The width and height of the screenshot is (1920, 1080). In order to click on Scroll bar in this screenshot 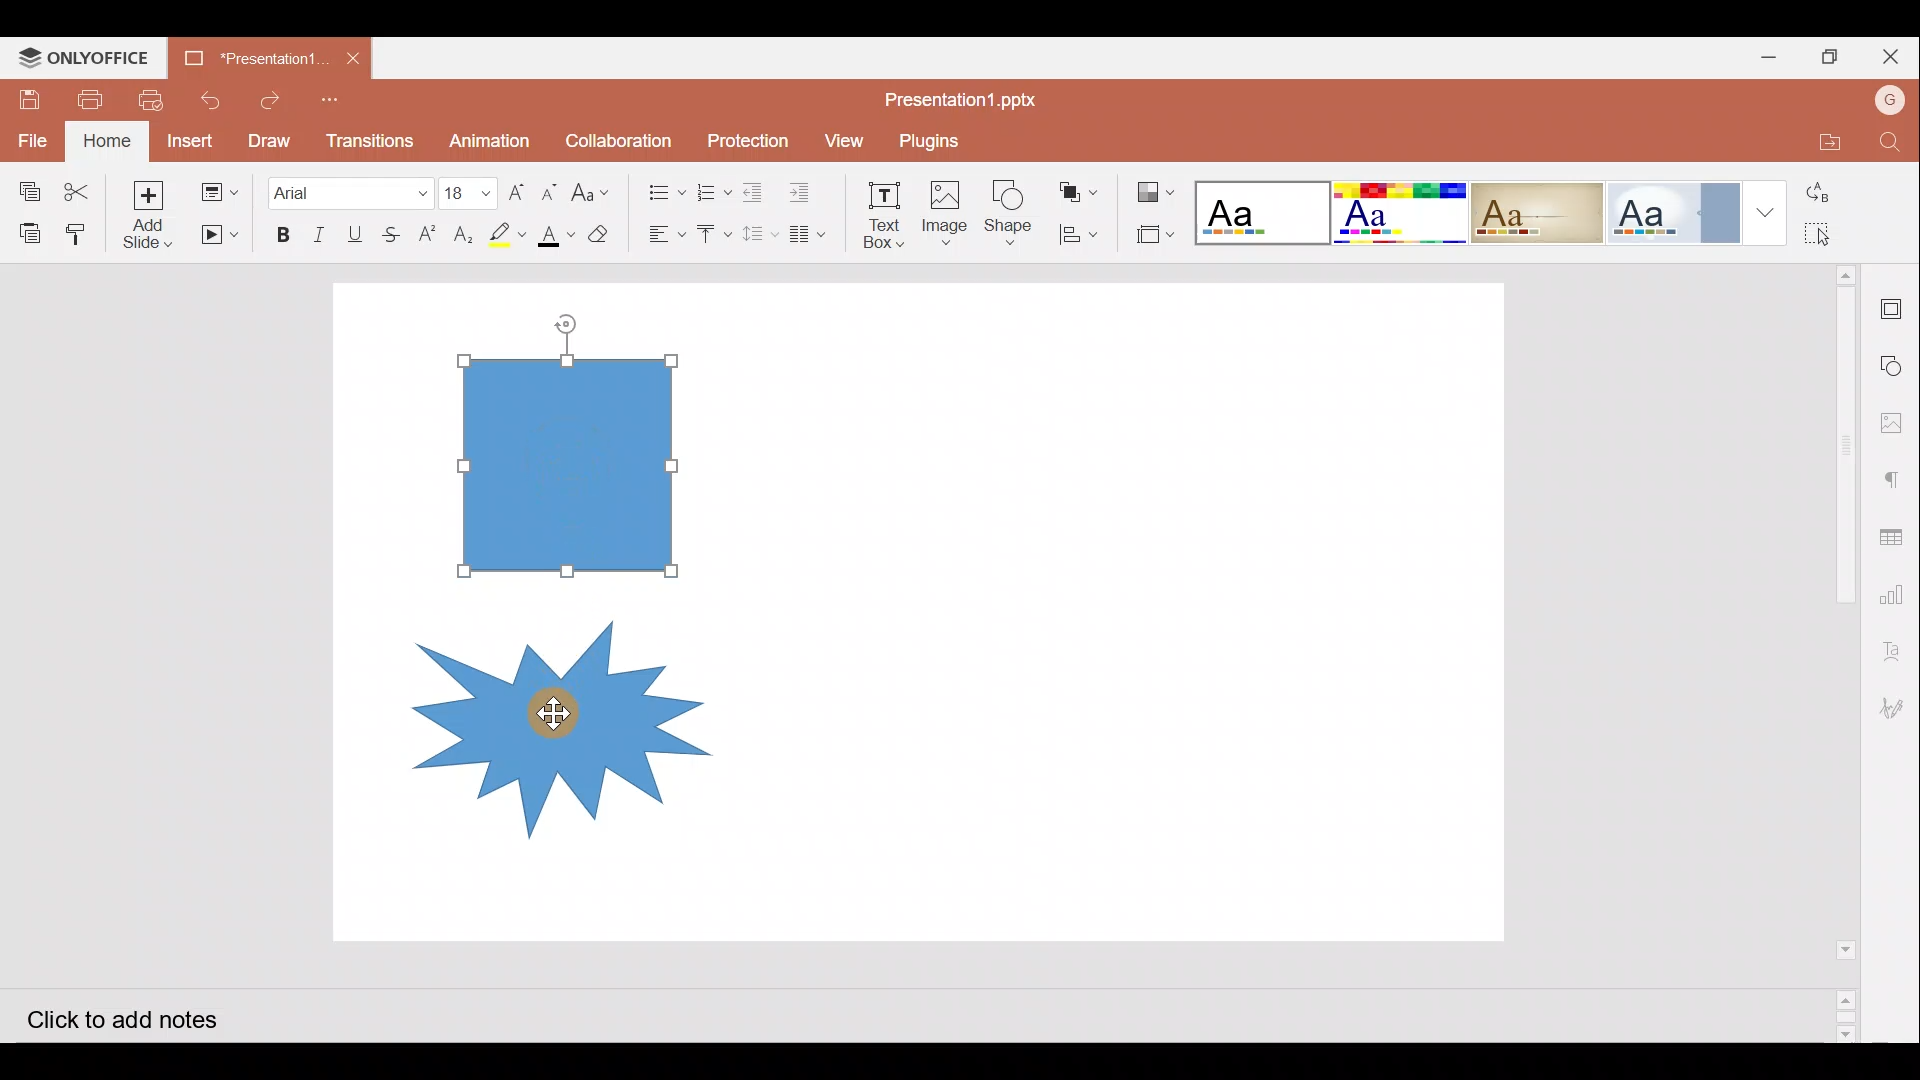, I will do `click(1832, 652)`.